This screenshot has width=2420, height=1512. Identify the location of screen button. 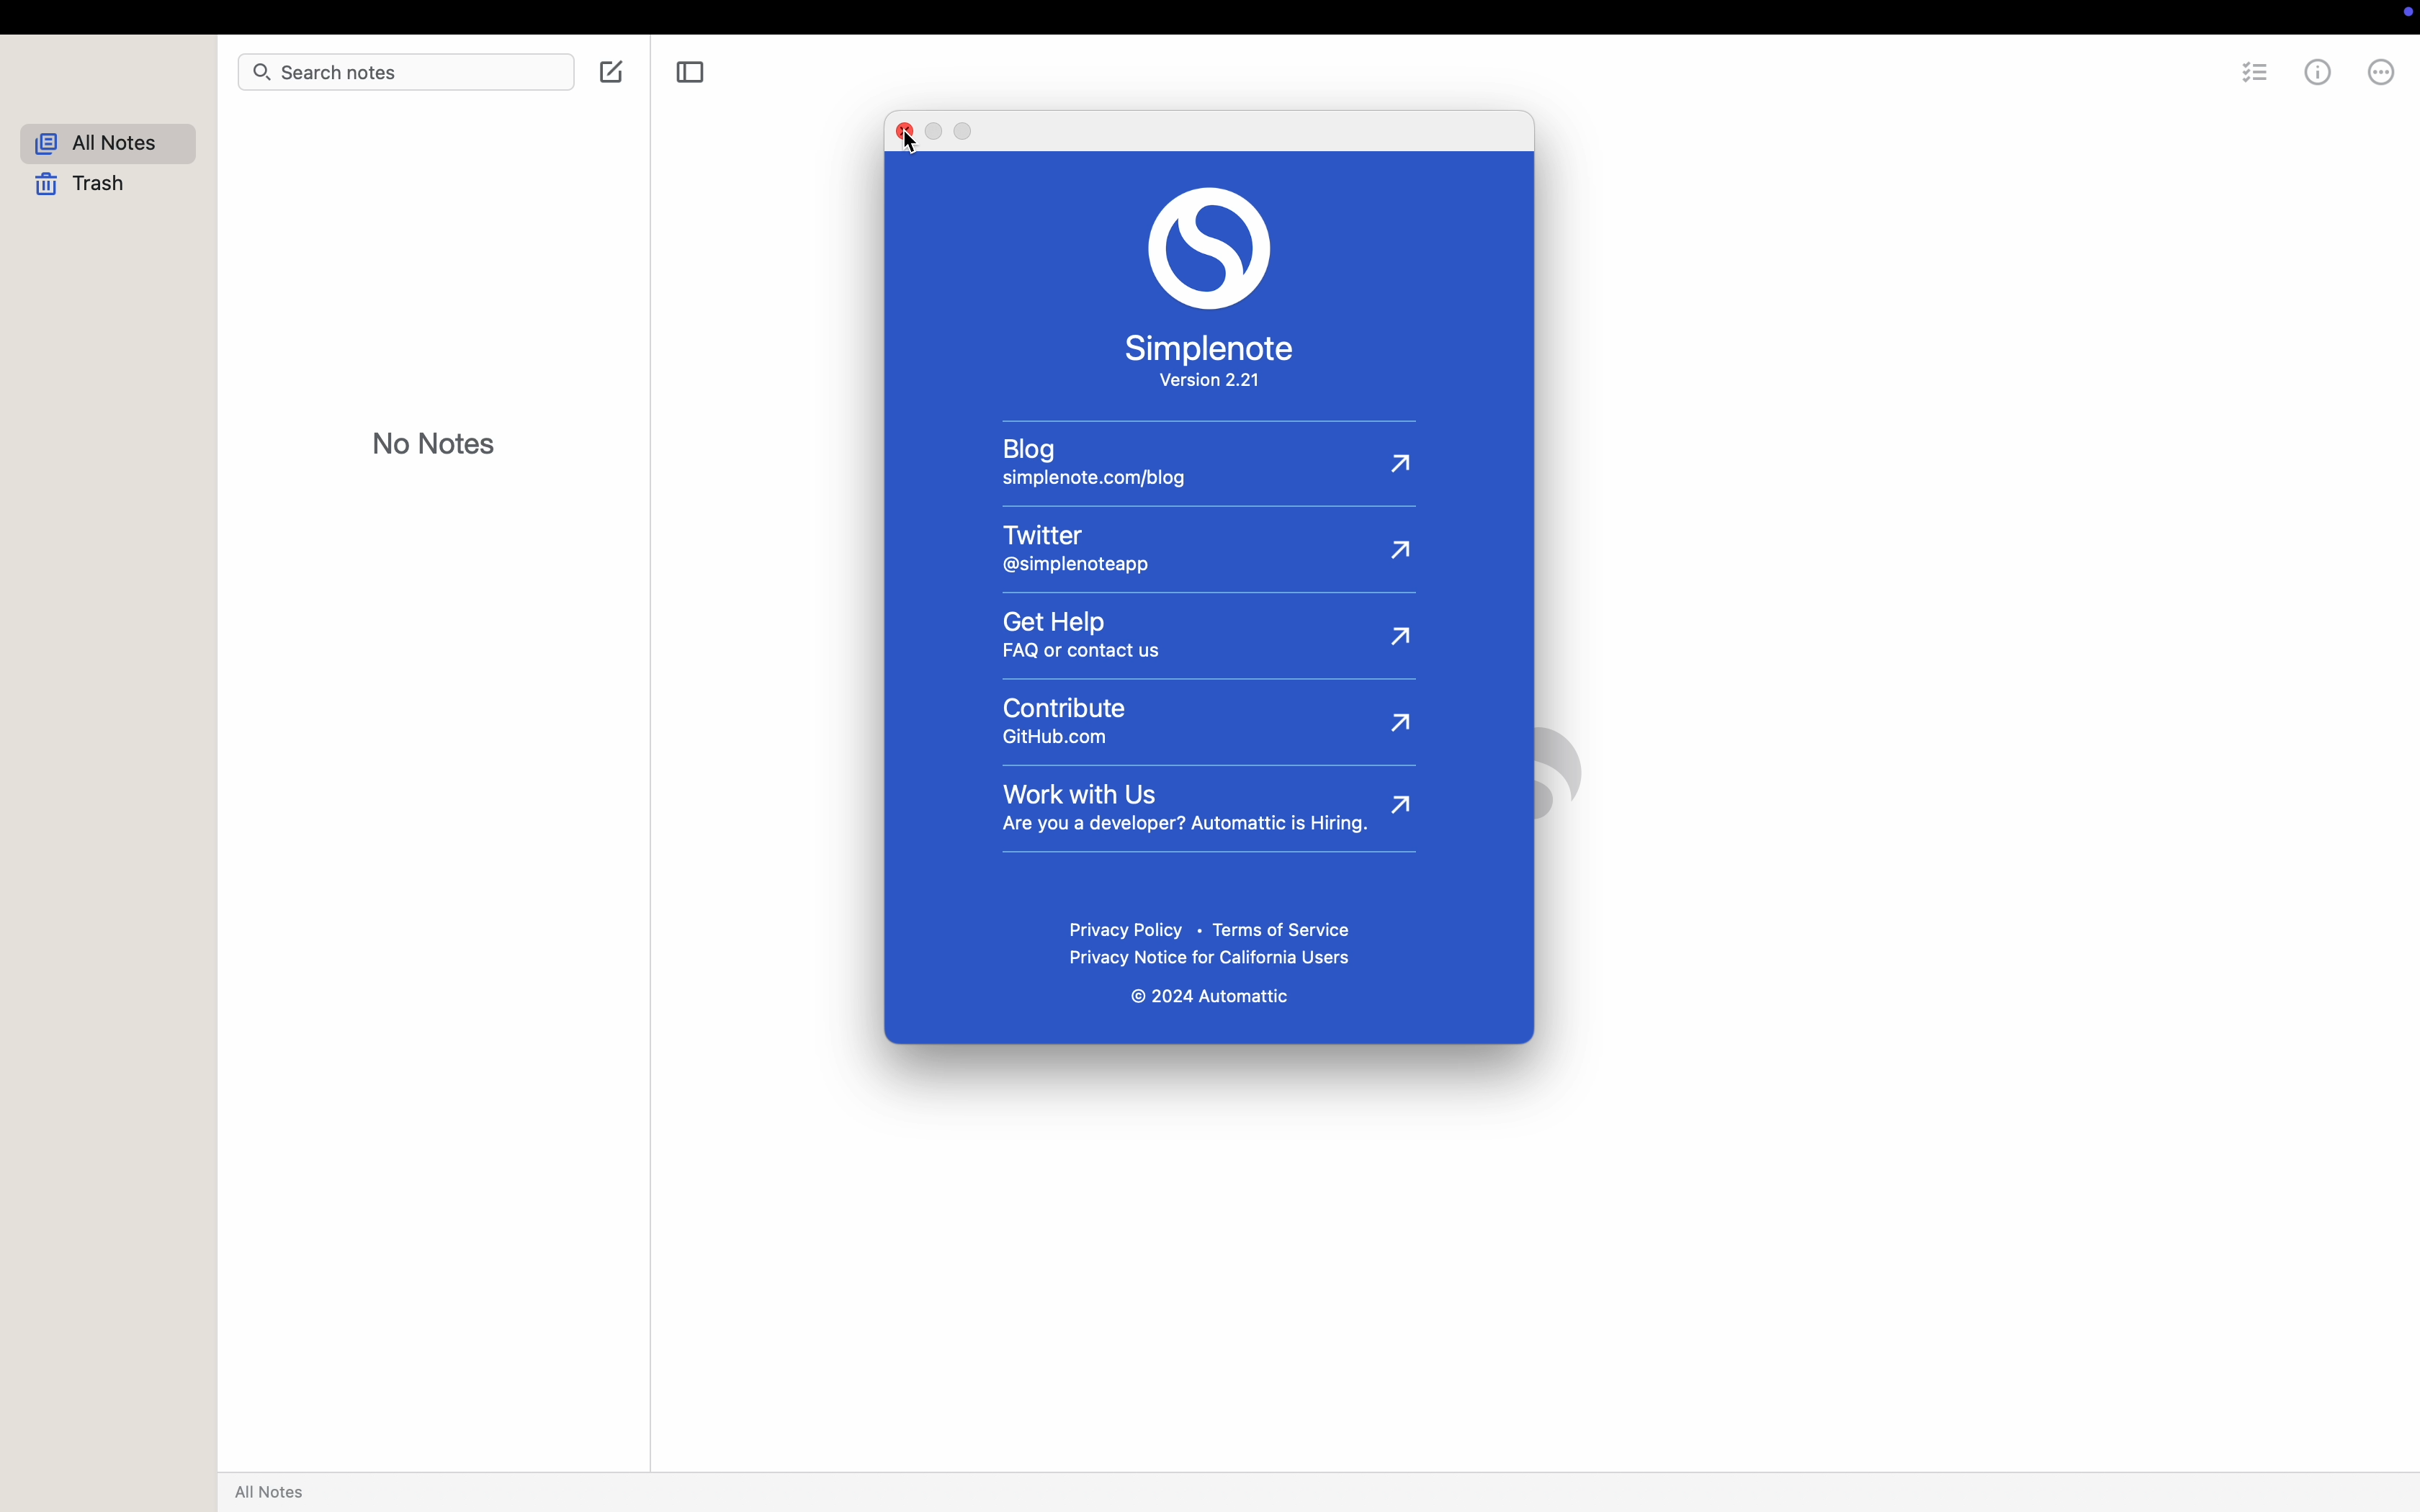
(1980, 16).